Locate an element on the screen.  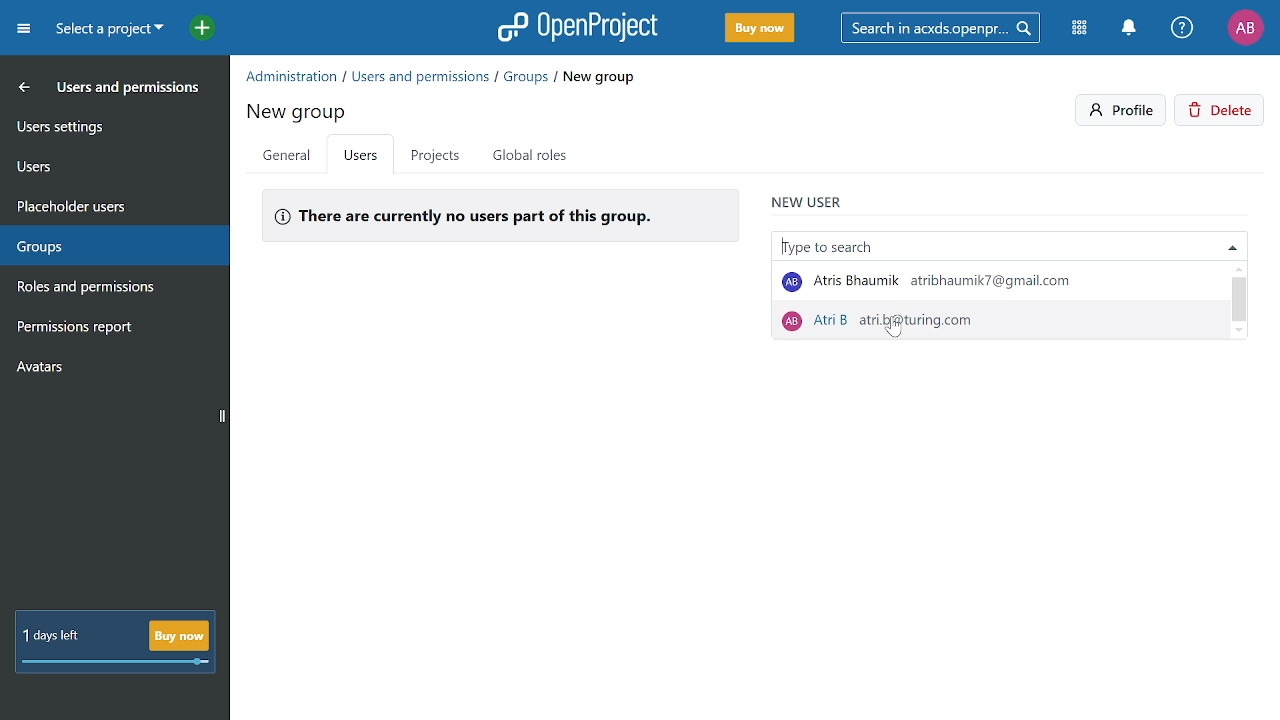
Profile is located at coordinates (1122, 110).